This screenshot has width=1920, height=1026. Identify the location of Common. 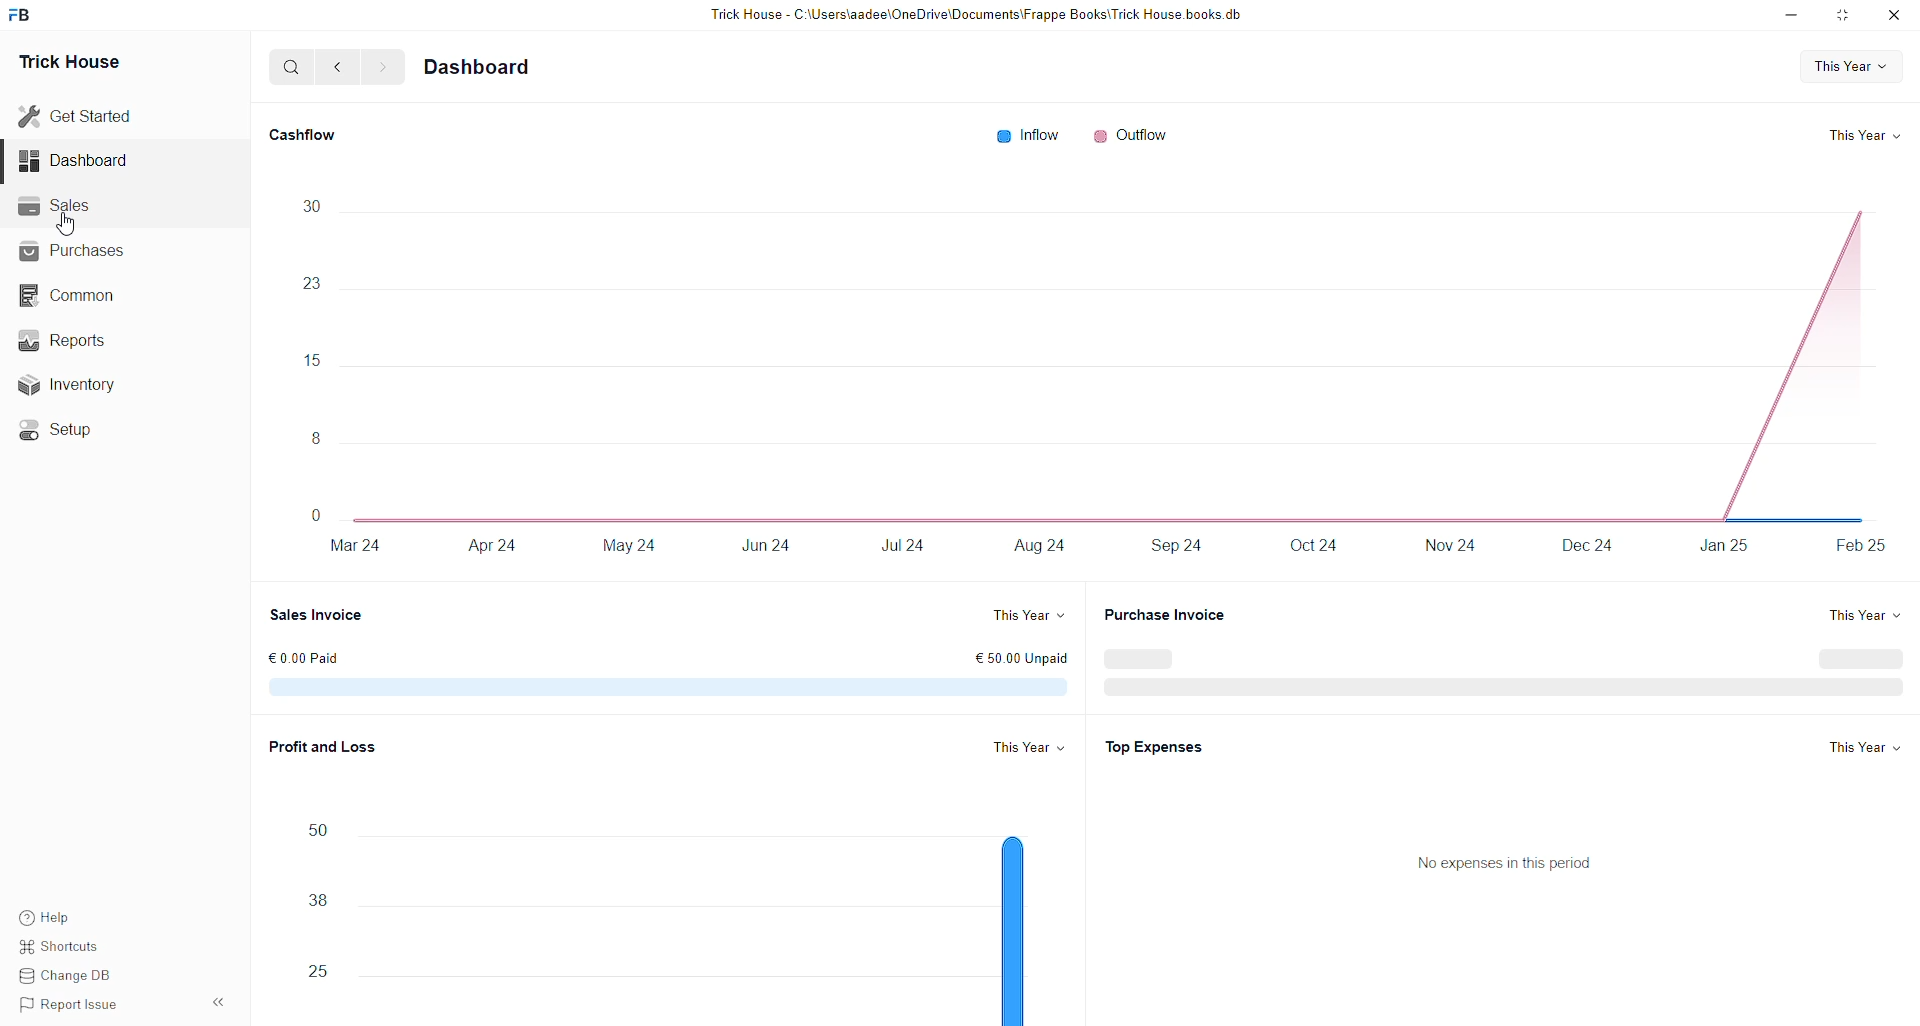
(68, 294).